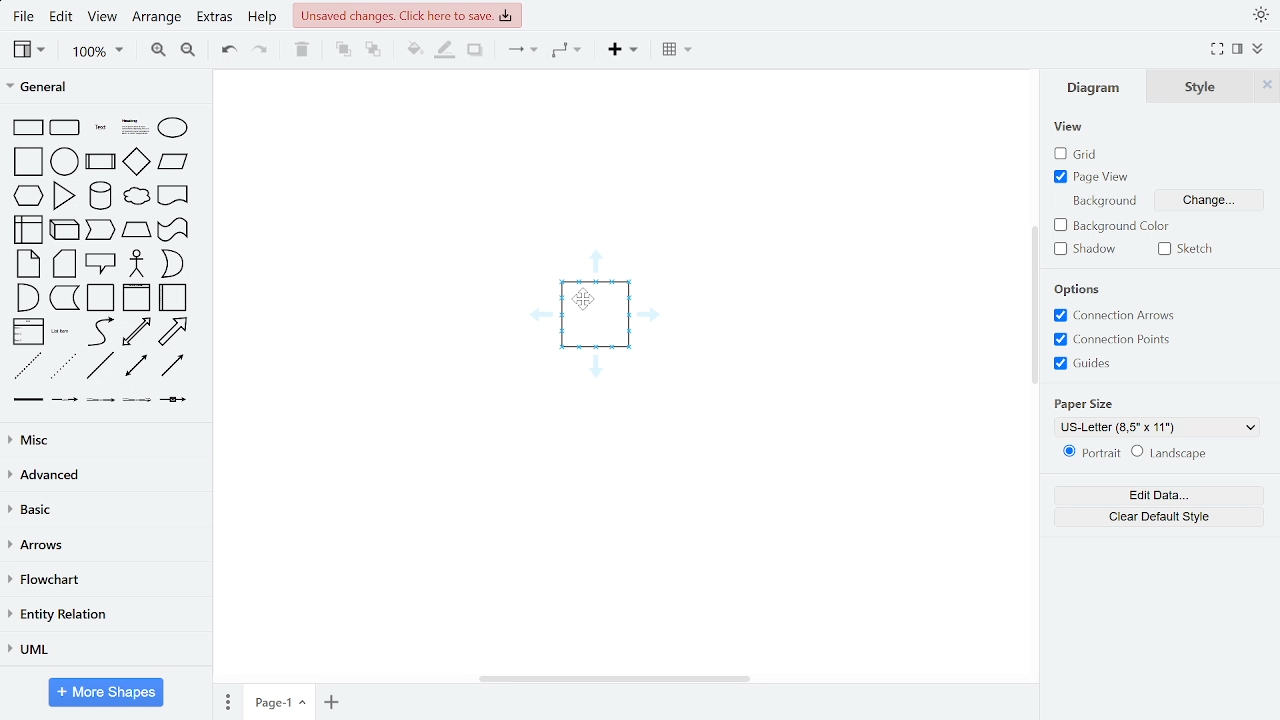 The width and height of the screenshot is (1280, 720). I want to click on advanced, so click(106, 476).